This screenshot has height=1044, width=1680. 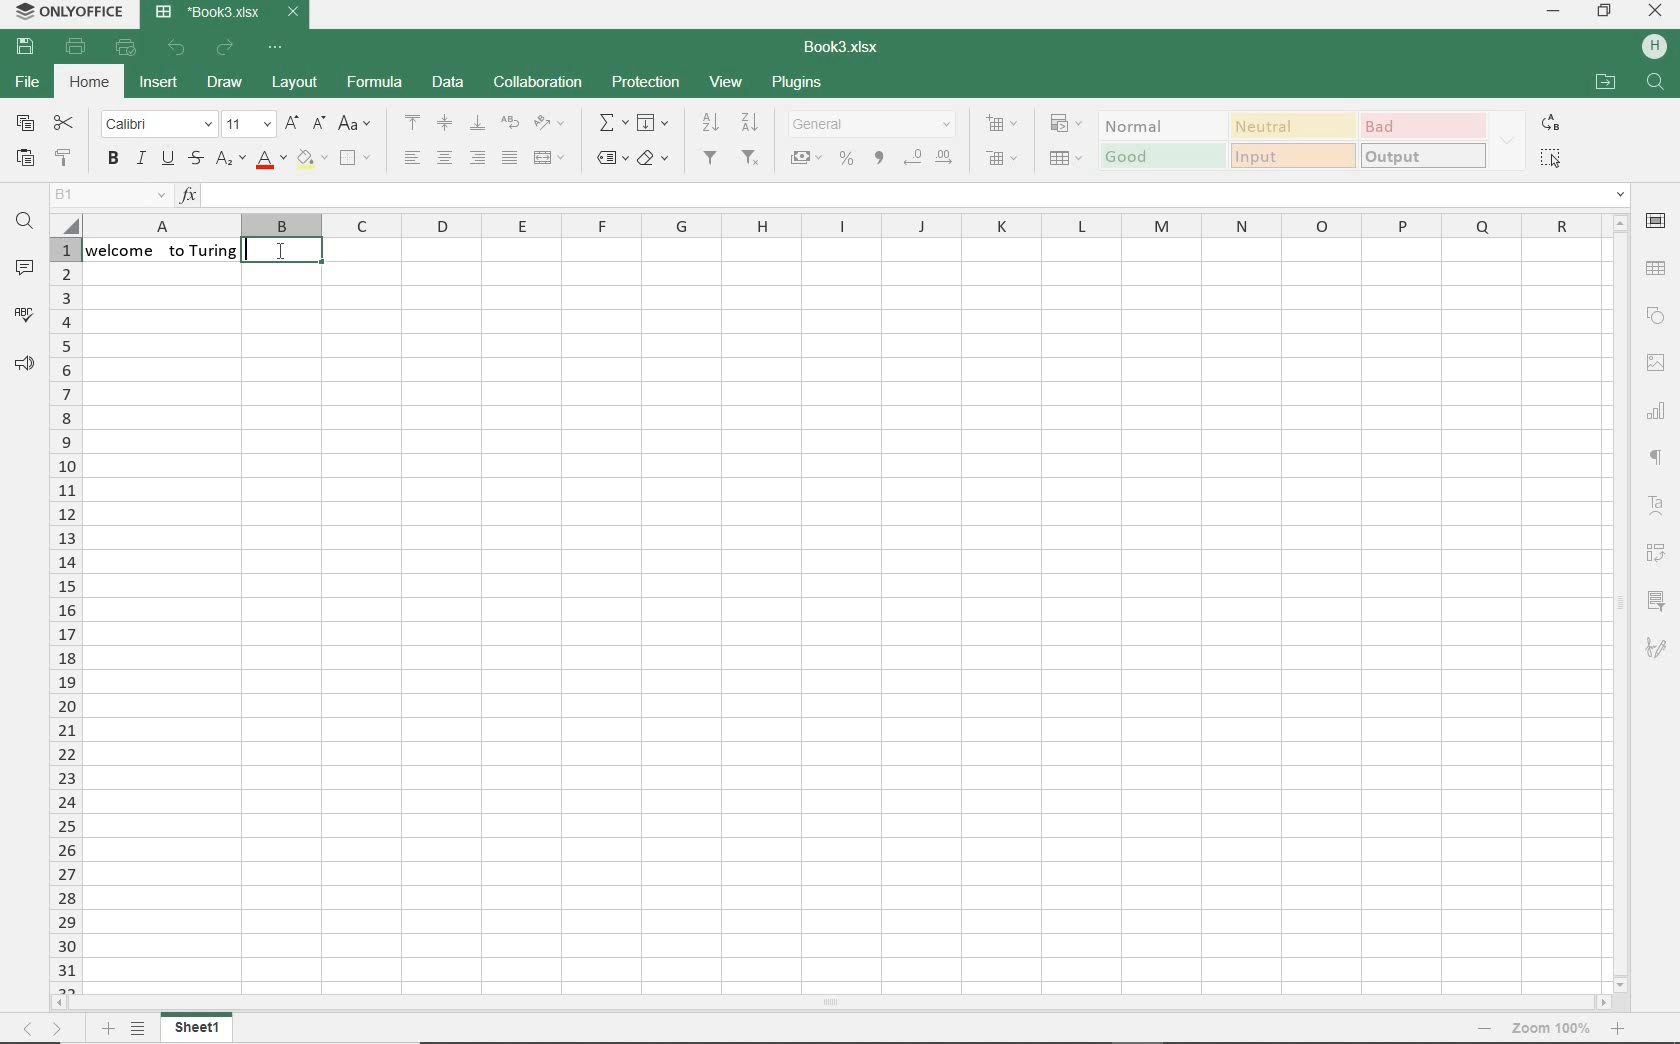 I want to click on OPEN FILE LOCATION, so click(x=1606, y=81).